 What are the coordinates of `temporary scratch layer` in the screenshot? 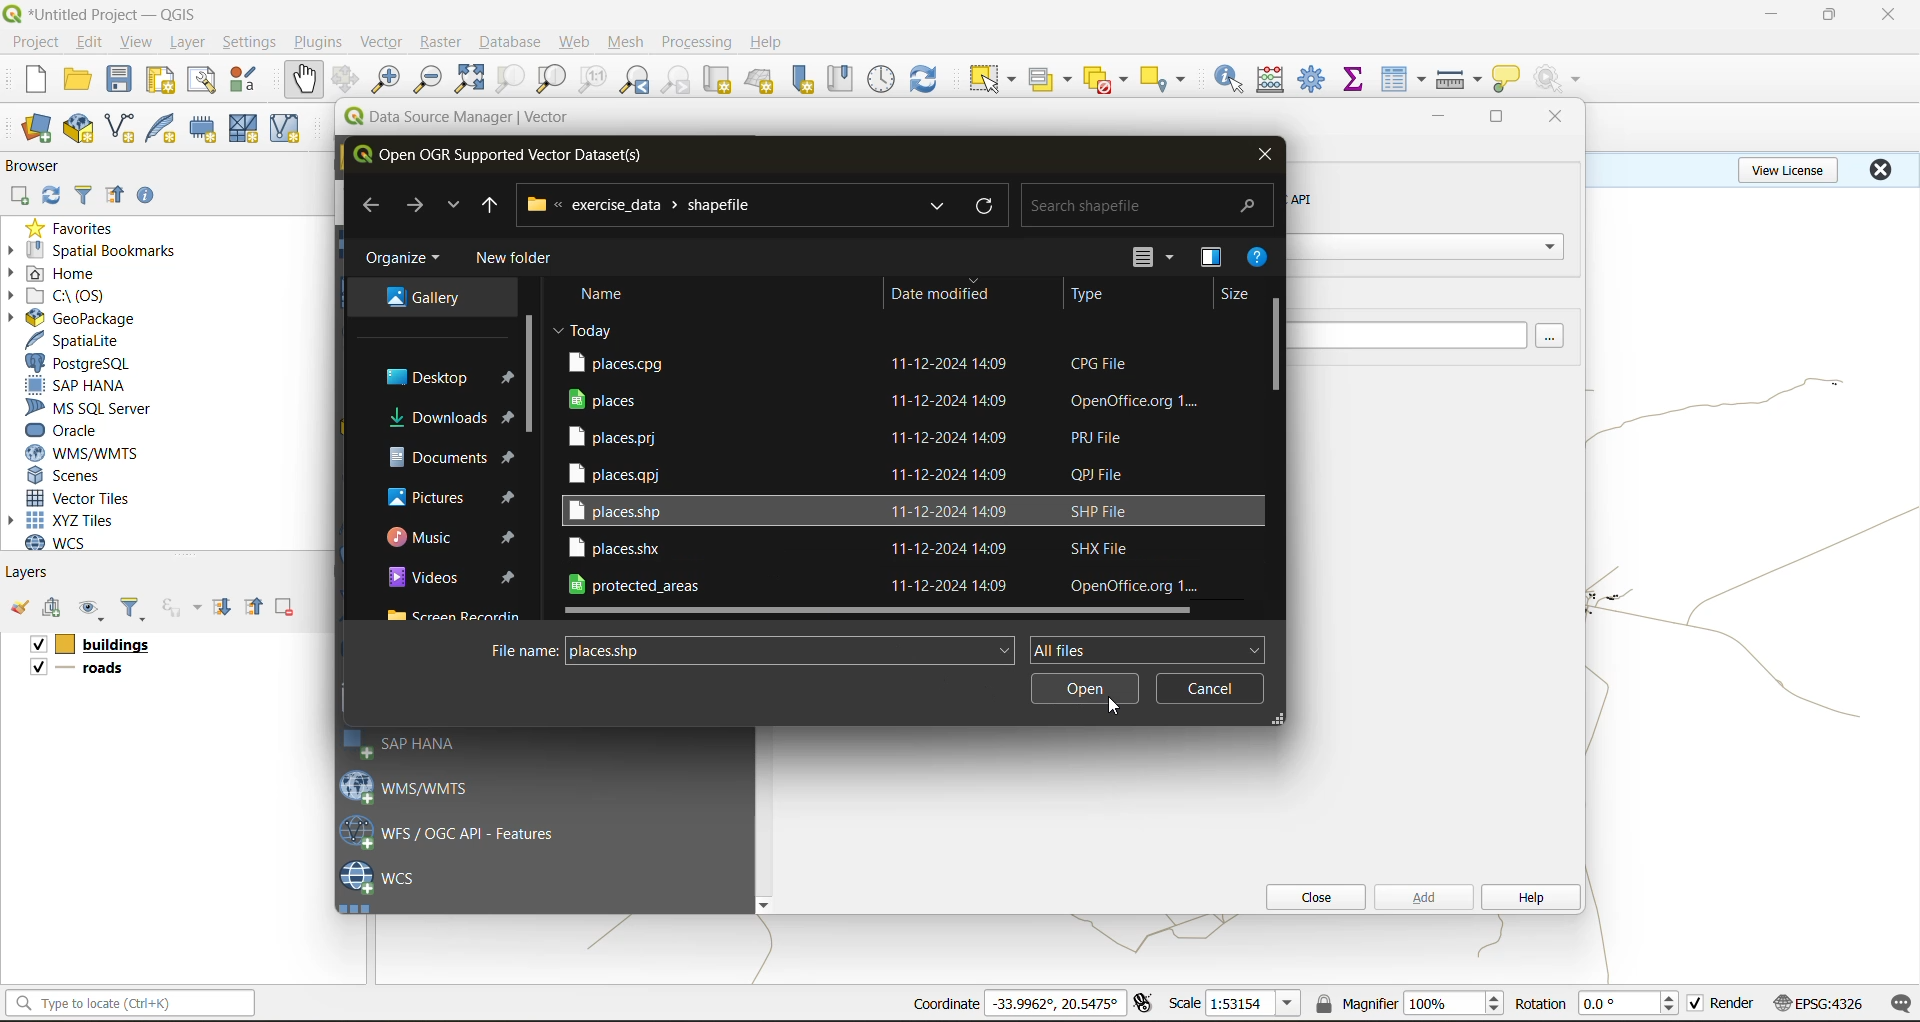 It's located at (208, 129).